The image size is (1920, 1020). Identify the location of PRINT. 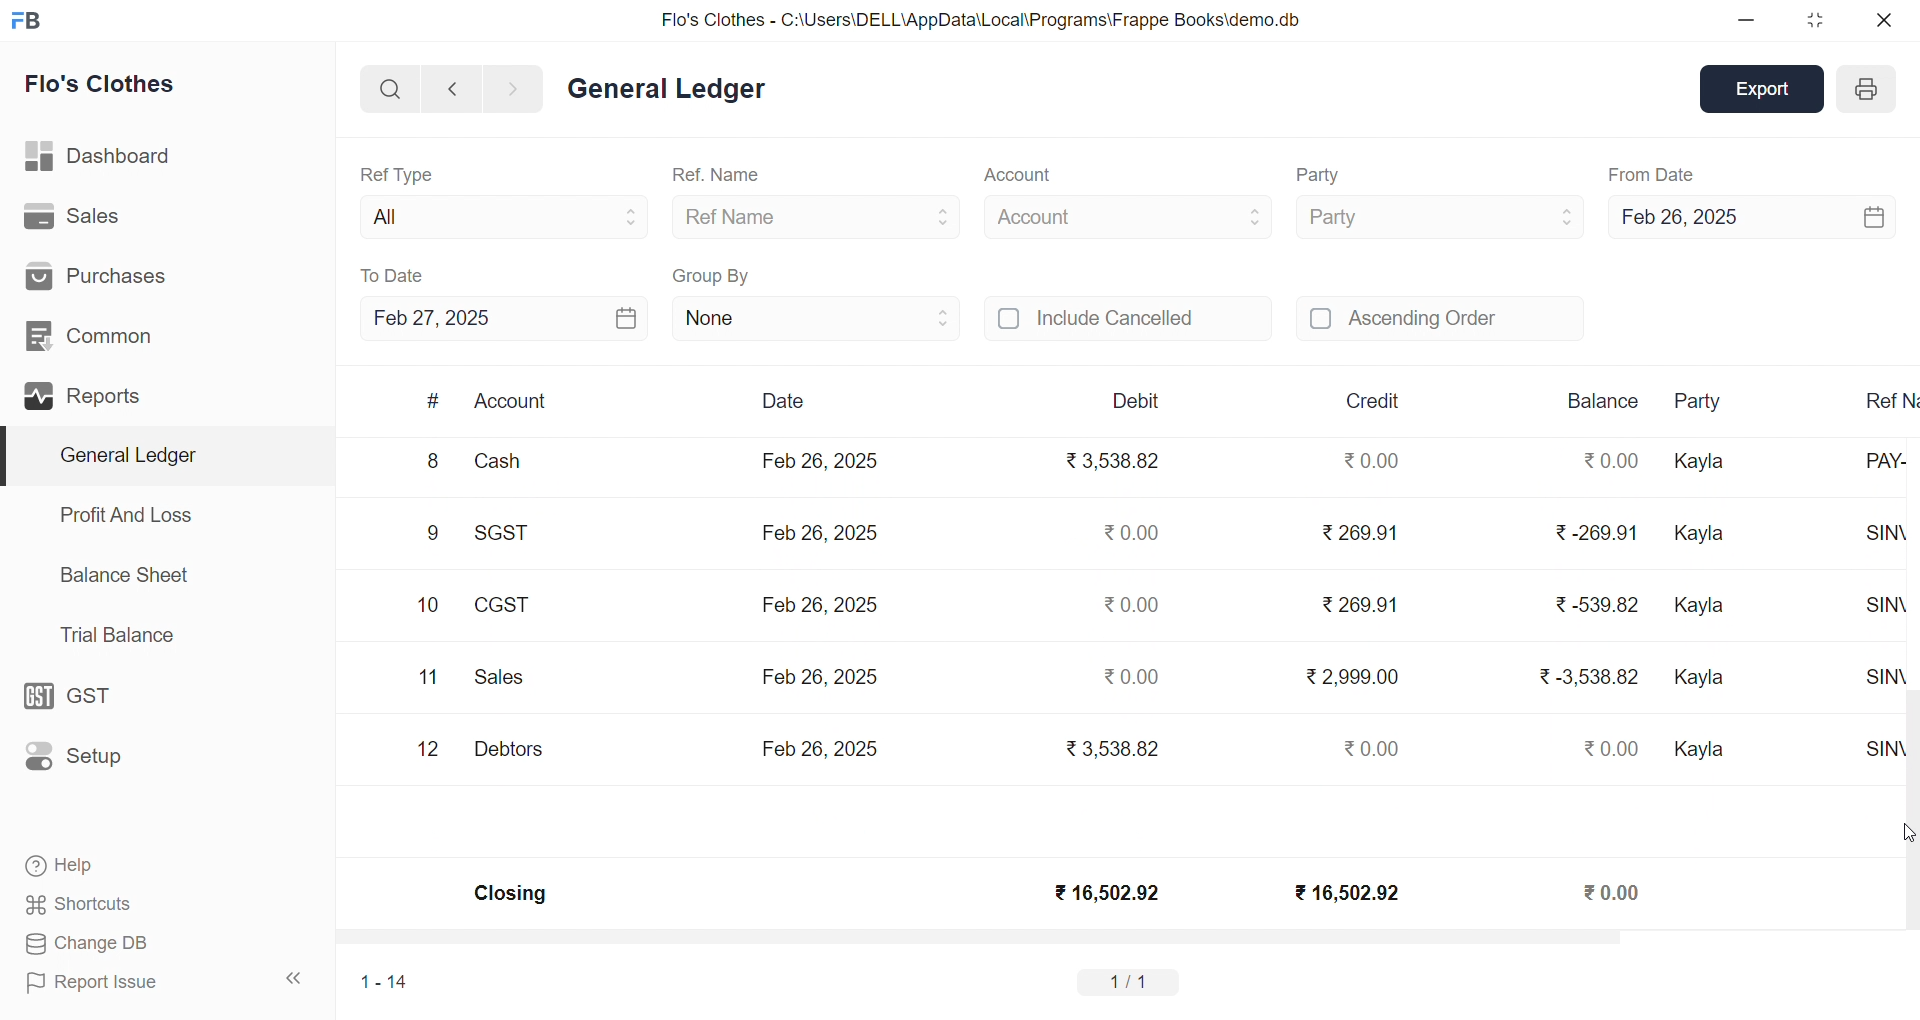
(1866, 92).